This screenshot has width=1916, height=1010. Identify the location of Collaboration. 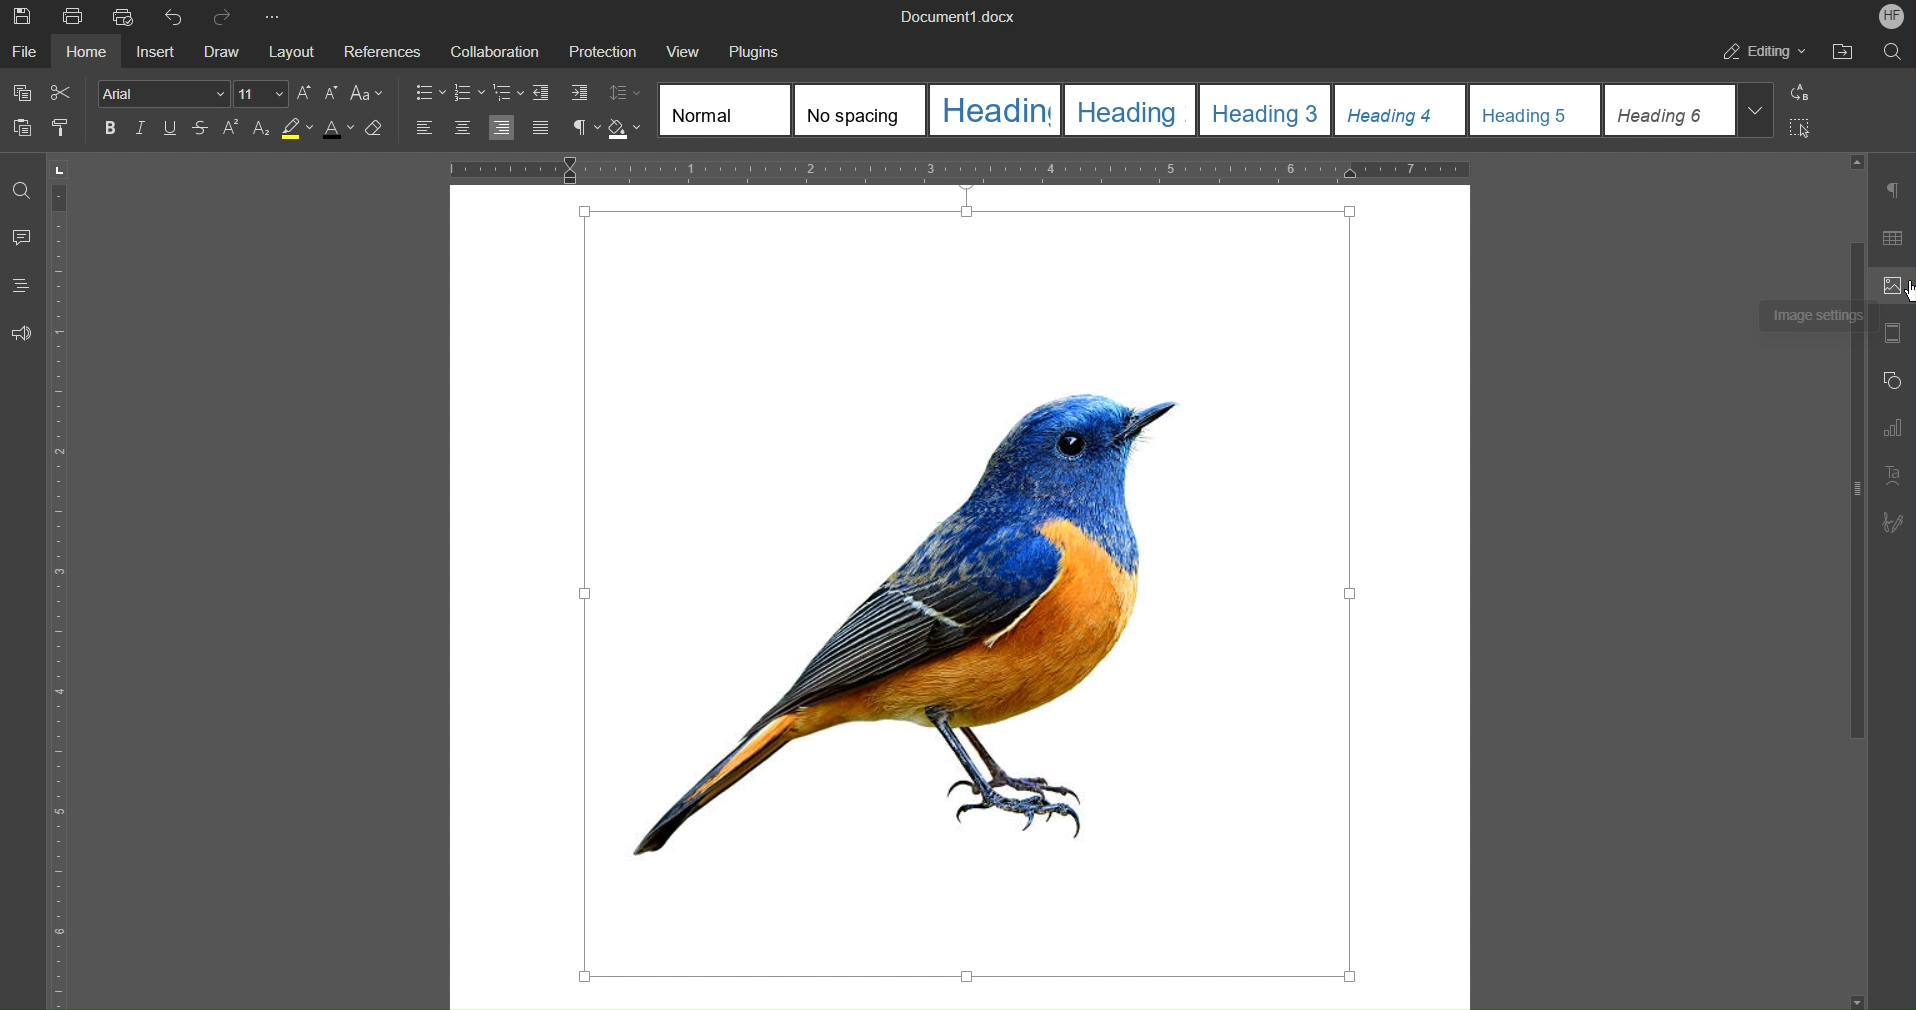
(491, 48).